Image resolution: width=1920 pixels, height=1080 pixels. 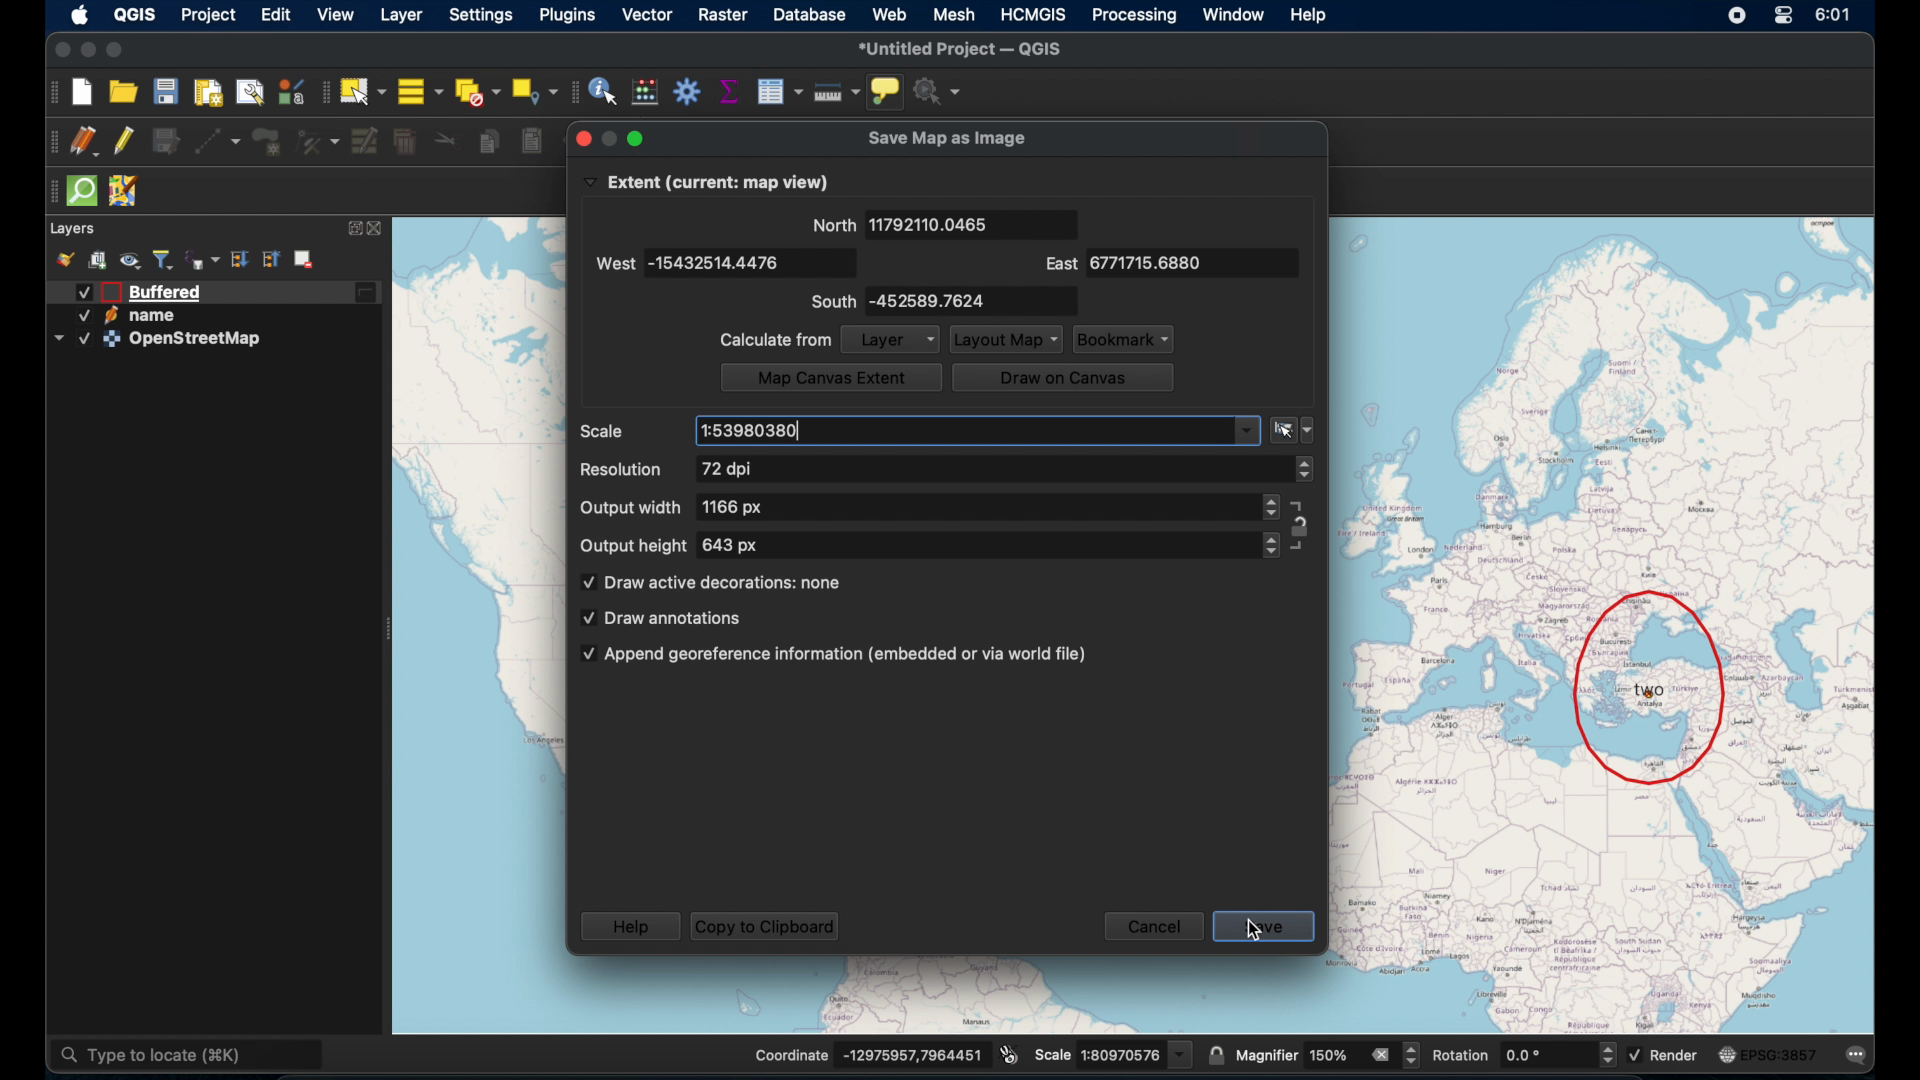 I want to click on Checked checkbox, so click(x=83, y=339).